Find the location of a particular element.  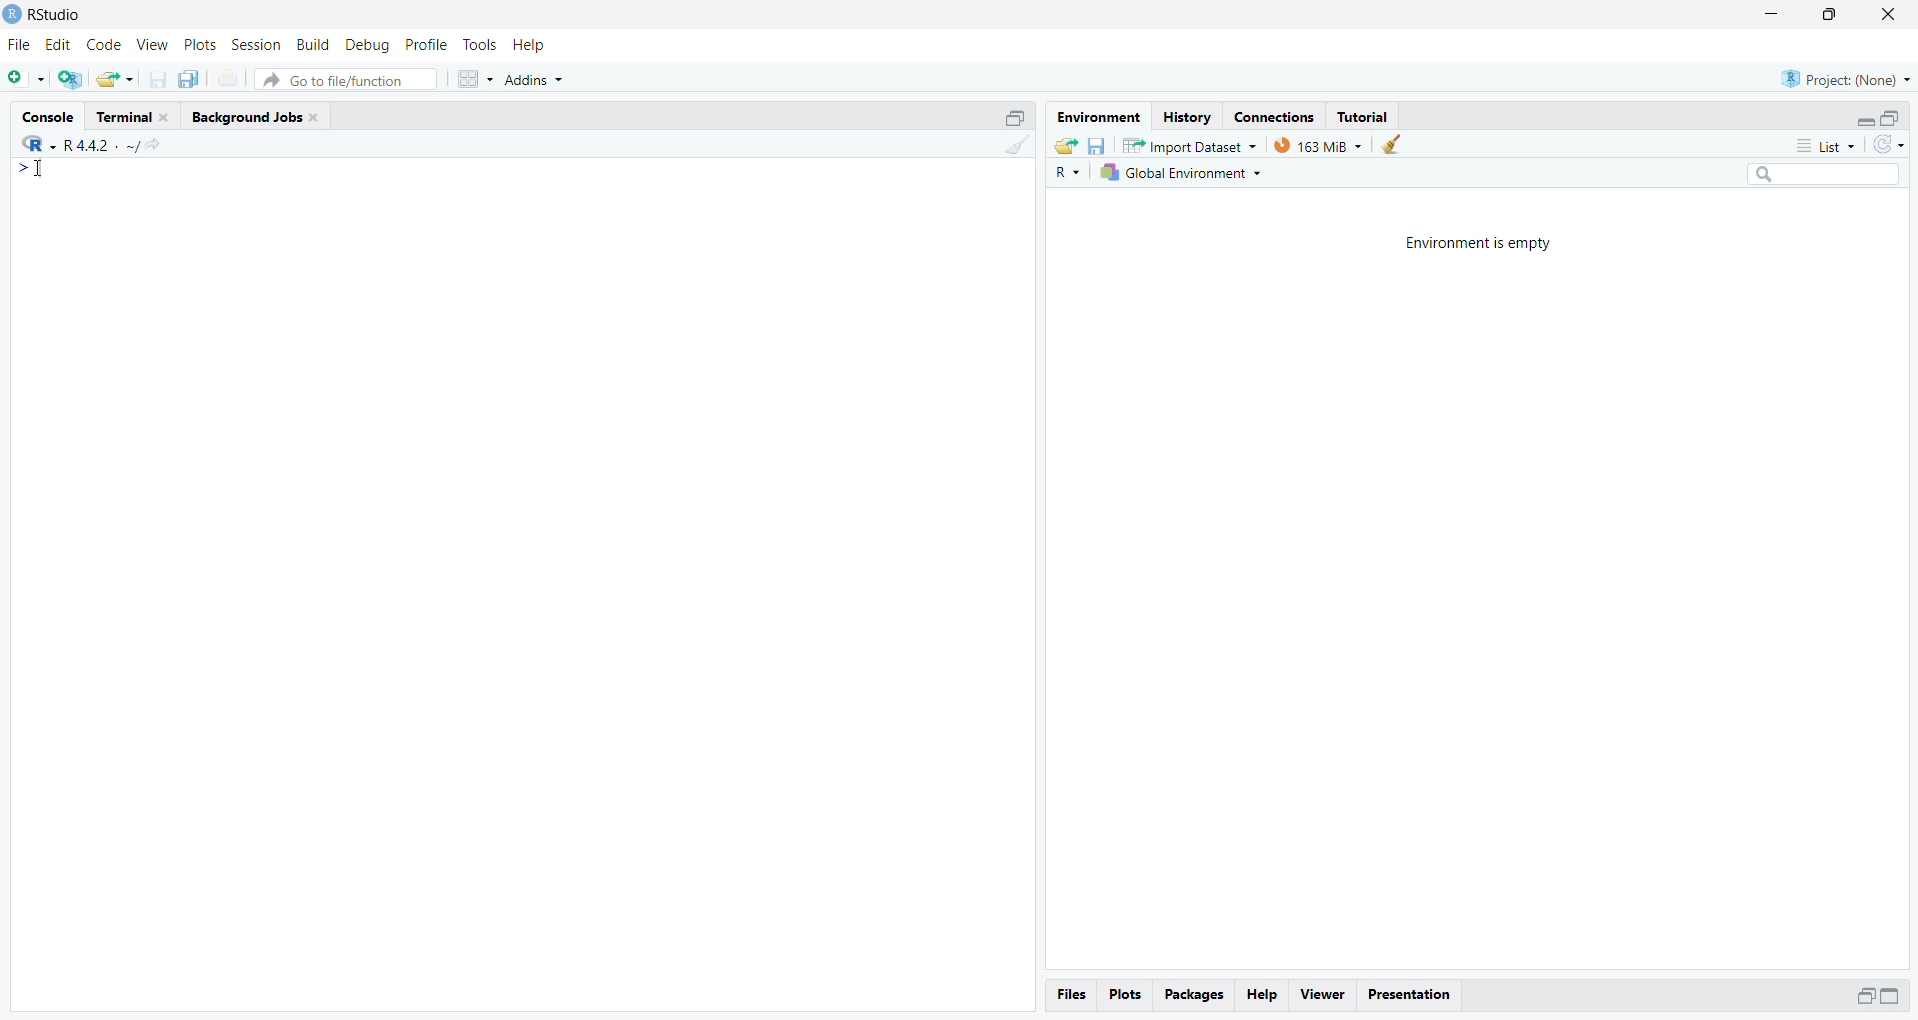

close is located at coordinates (314, 117).